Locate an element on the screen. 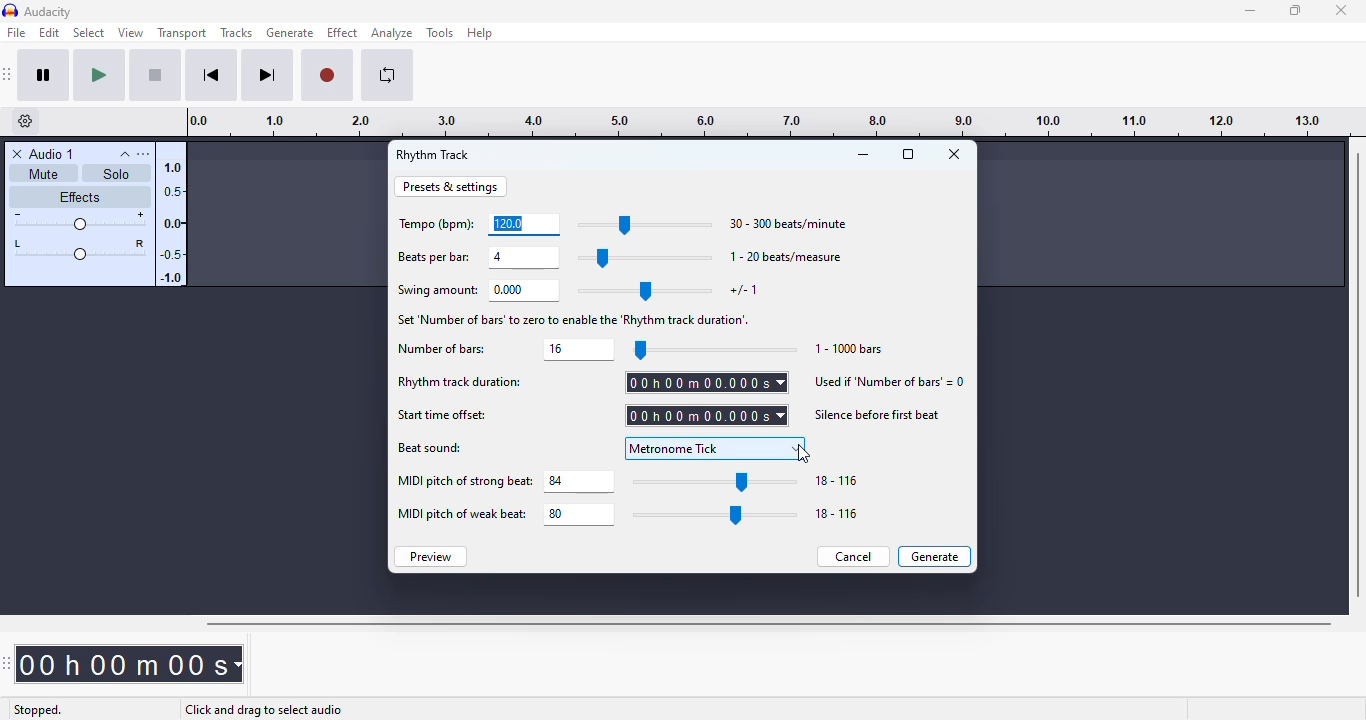 This screenshot has width=1366, height=720. time is located at coordinates (130, 664).